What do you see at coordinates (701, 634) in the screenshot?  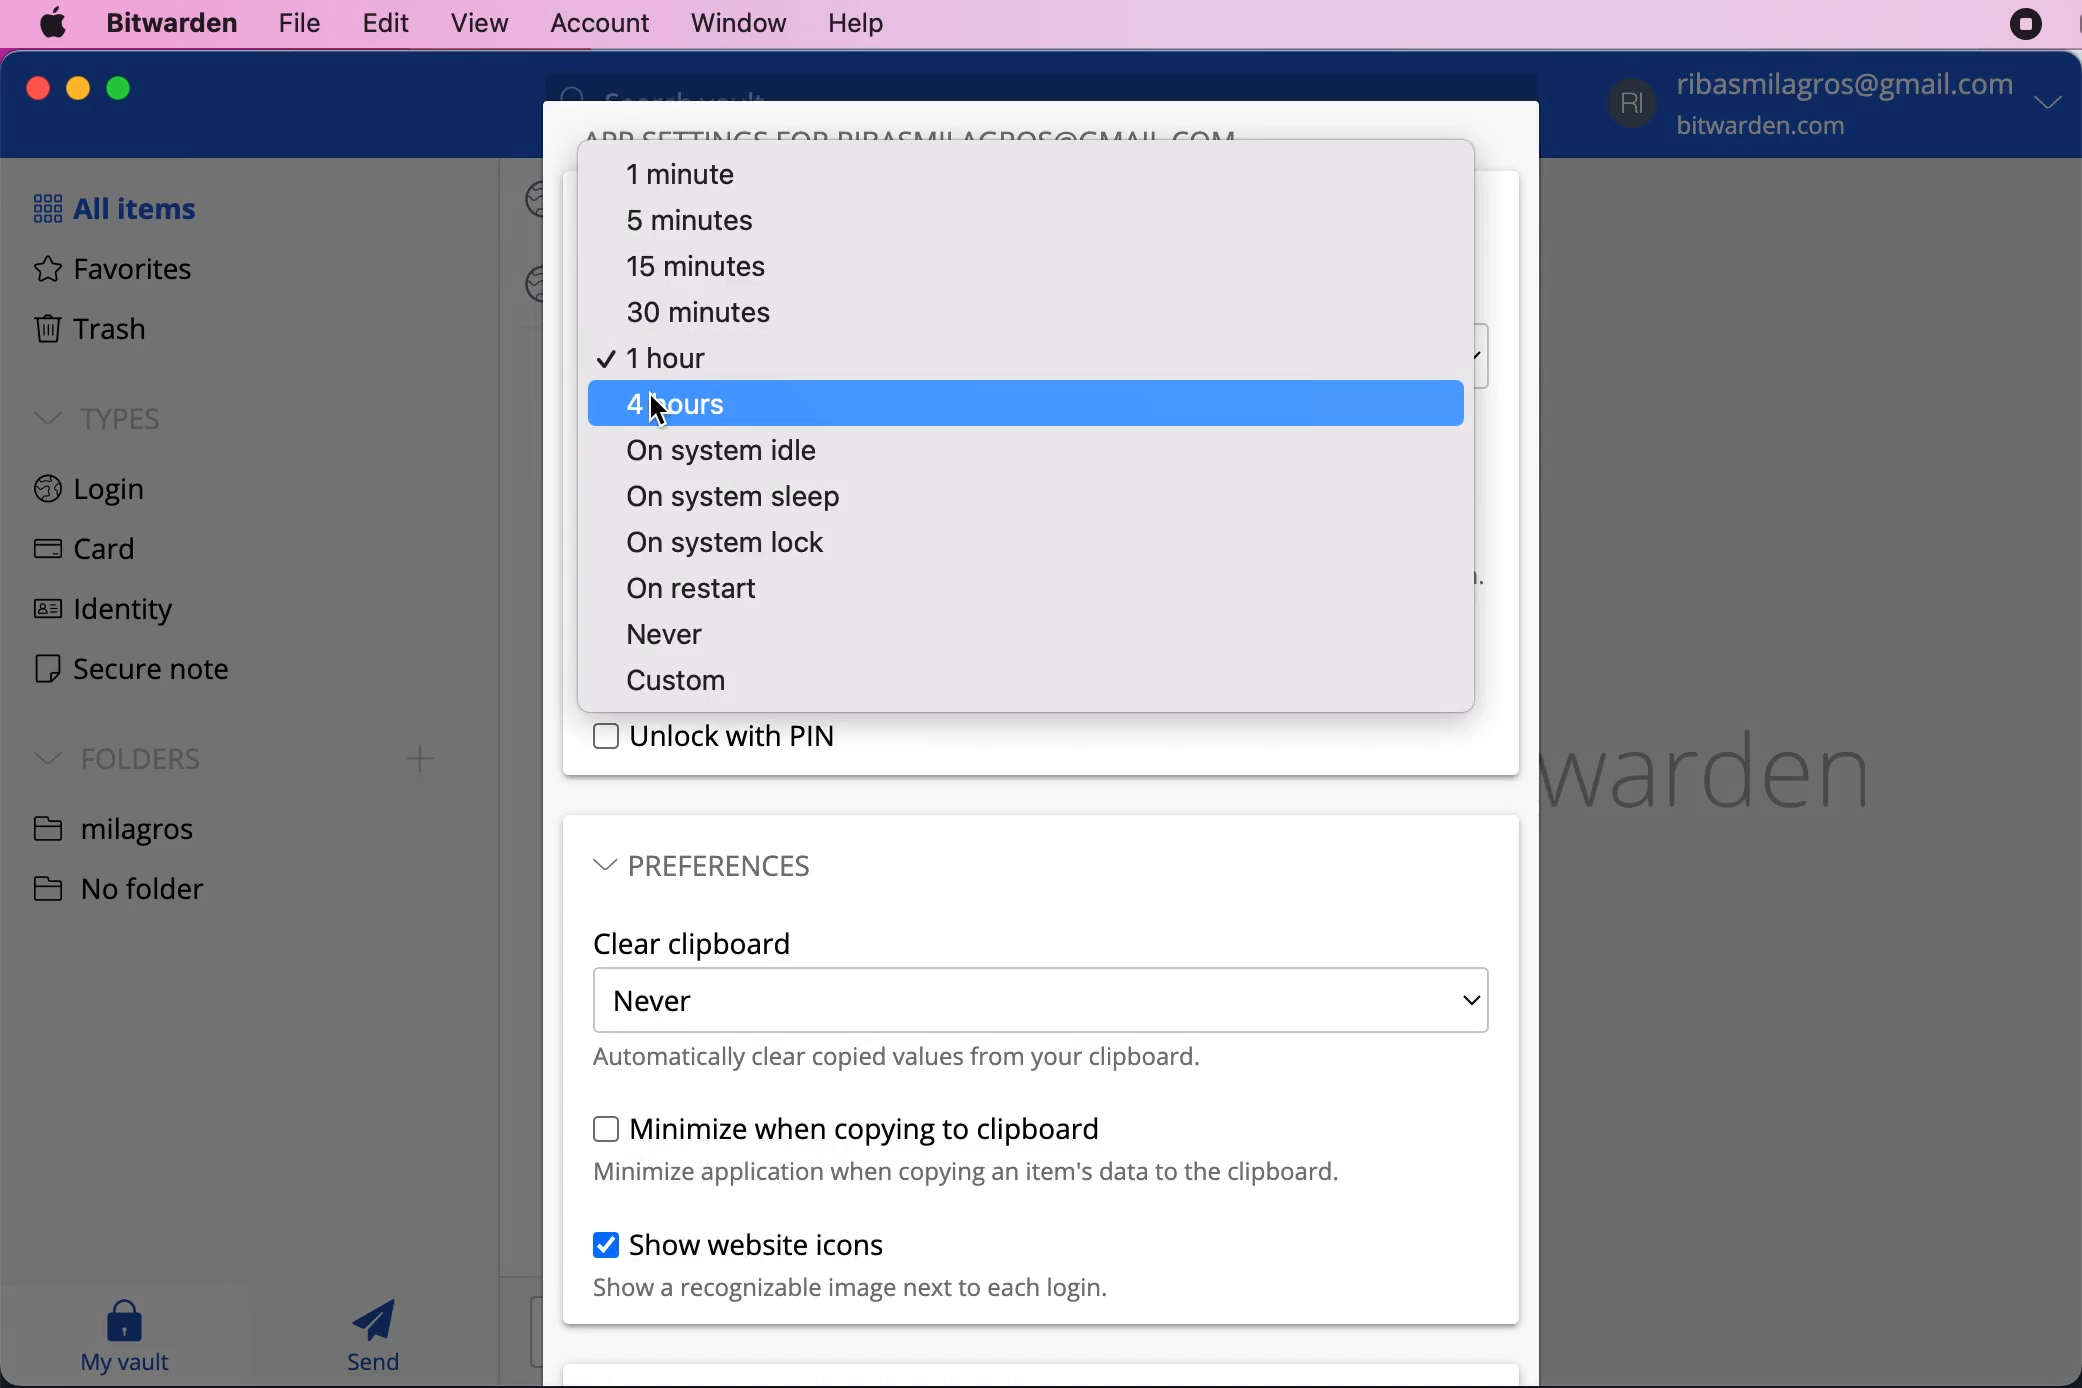 I see `never` at bounding box center [701, 634].